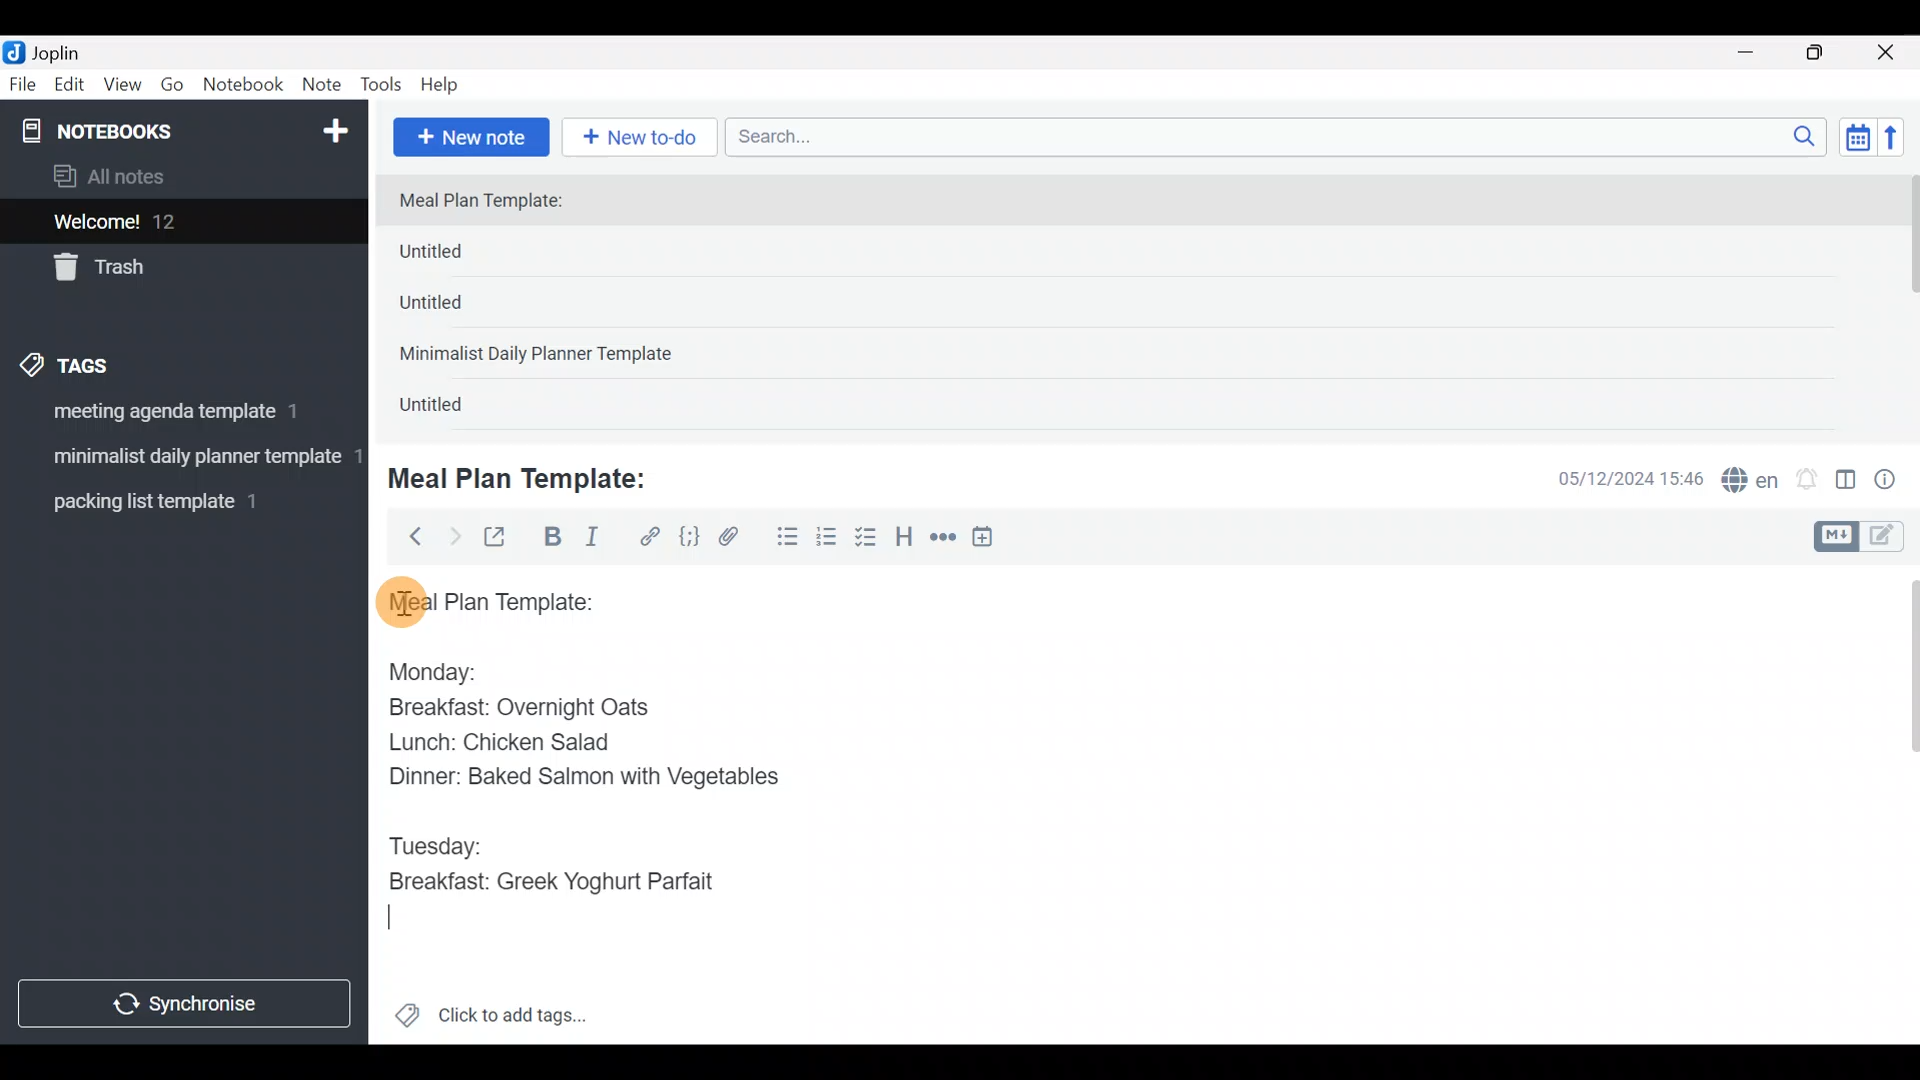 This screenshot has width=1920, height=1080. What do you see at coordinates (542, 356) in the screenshot?
I see `Minimalist Daily Planner Template` at bounding box center [542, 356].